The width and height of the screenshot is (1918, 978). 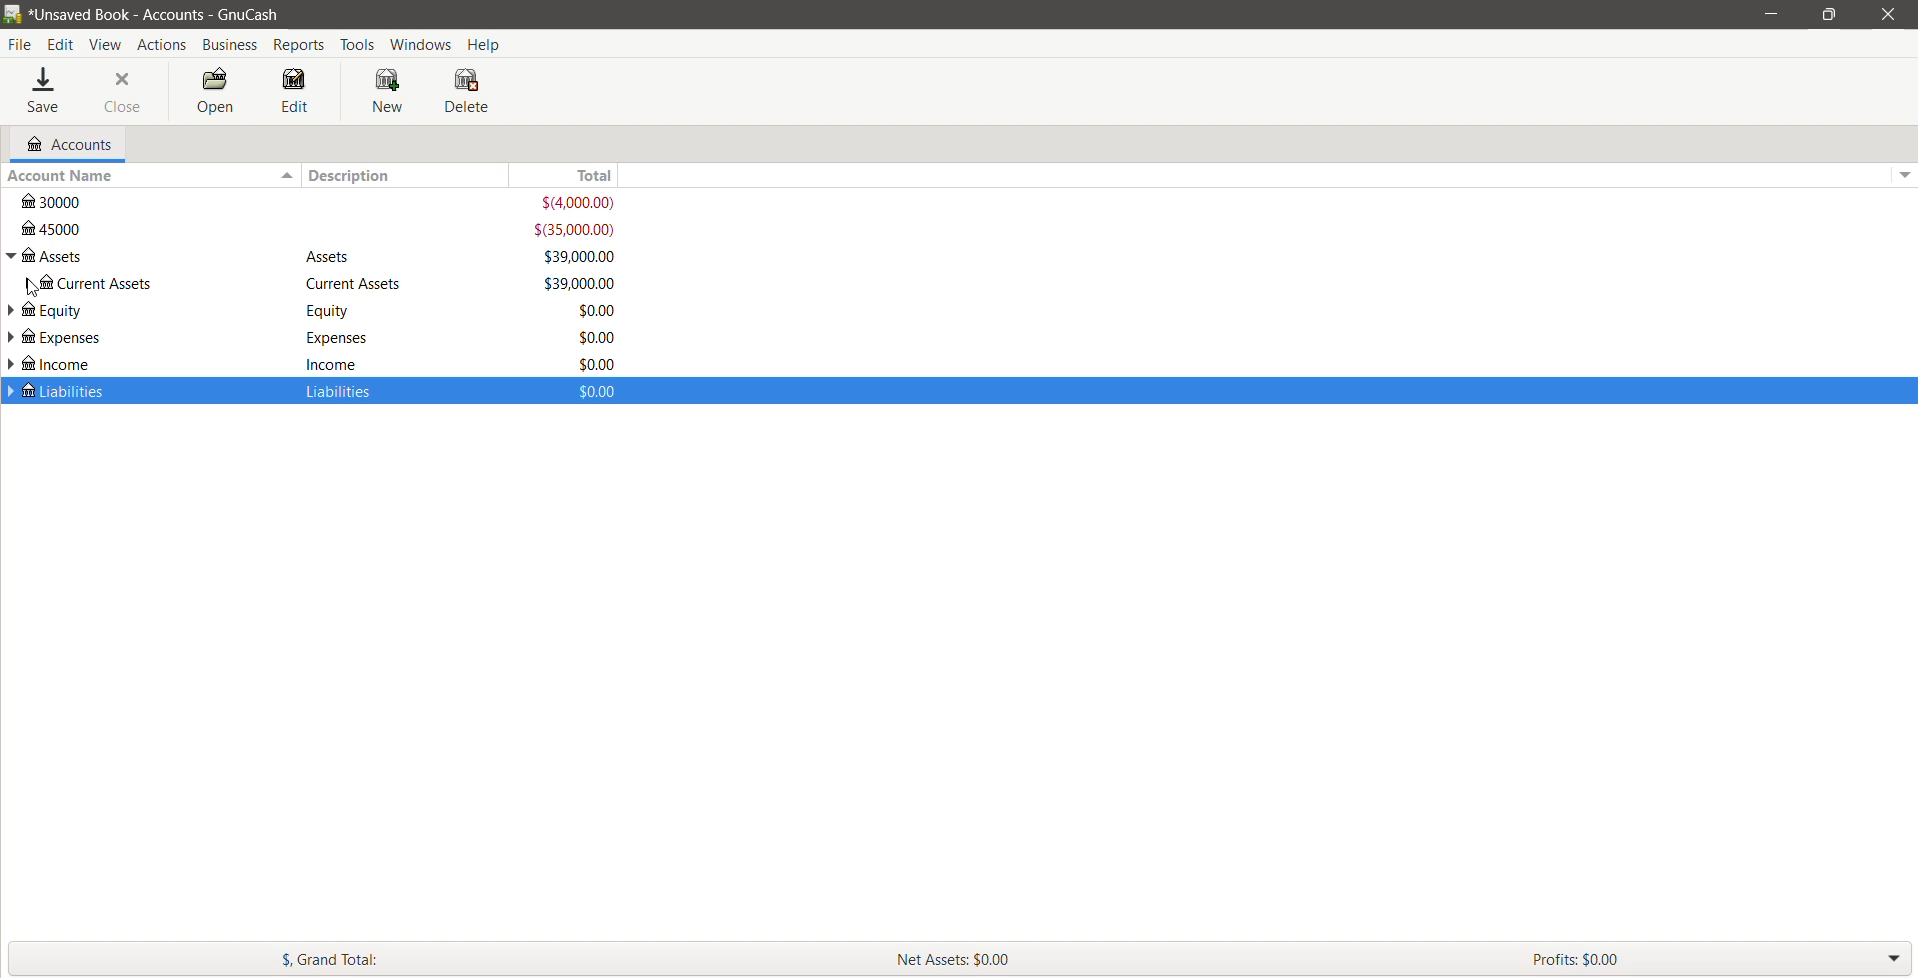 What do you see at coordinates (347, 362) in the screenshot?
I see `Liabilties` at bounding box center [347, 362].